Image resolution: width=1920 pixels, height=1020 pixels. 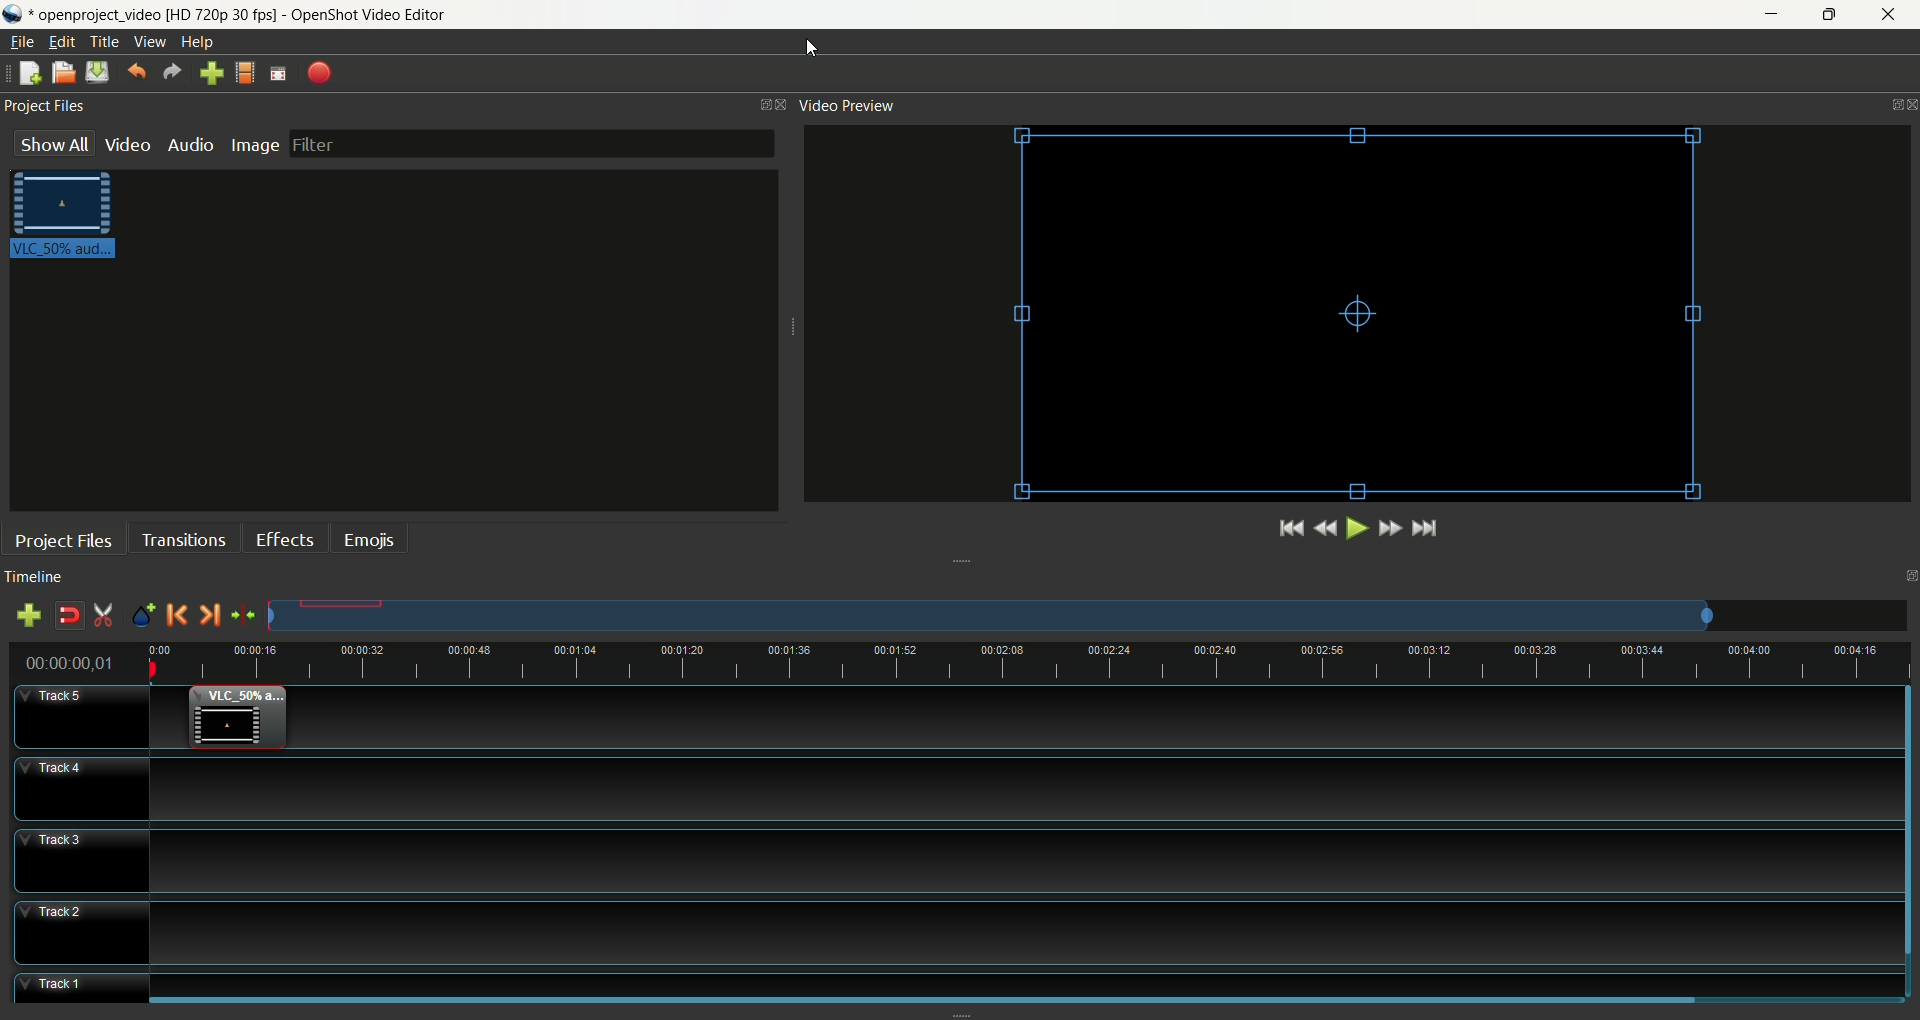 What do you see at coordinates (1028, 664) in the screenshot?
I see `Timeline` at bounding box center [1028, 664].